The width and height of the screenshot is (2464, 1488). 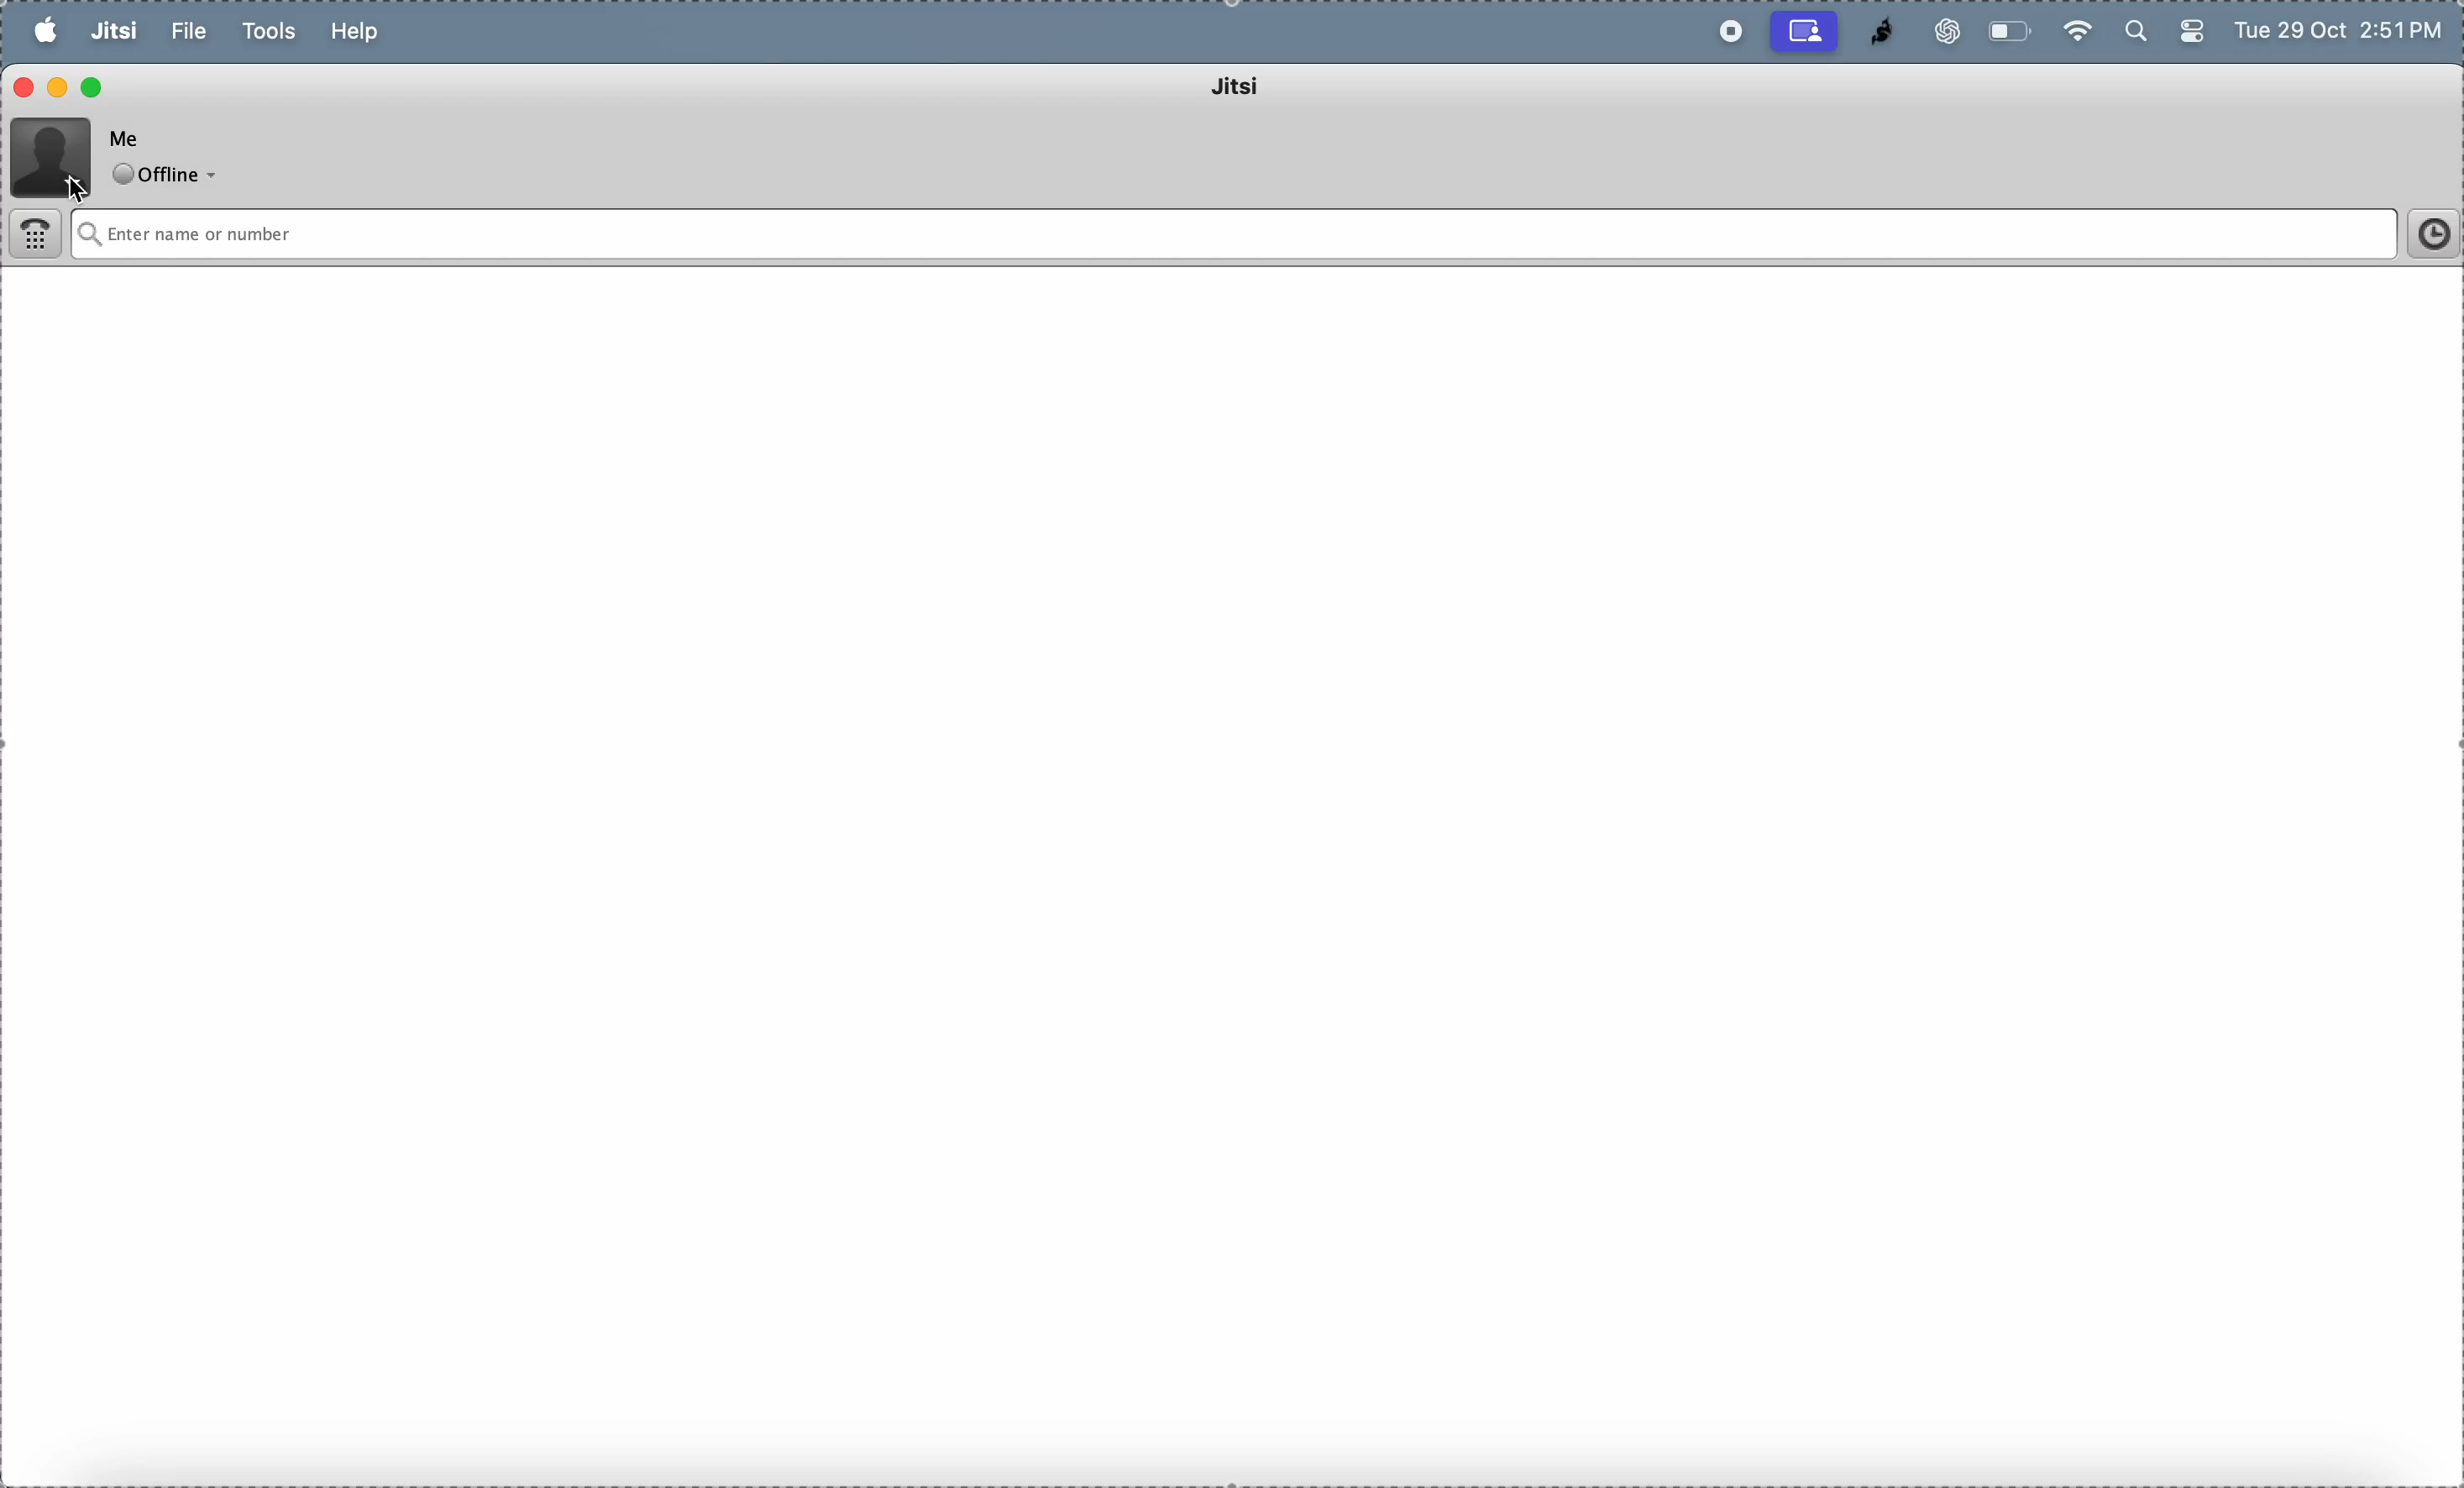 What do you see at coordinates (271, 32) in the screenshot?
I see `tools` at bounding box center [271, 32].